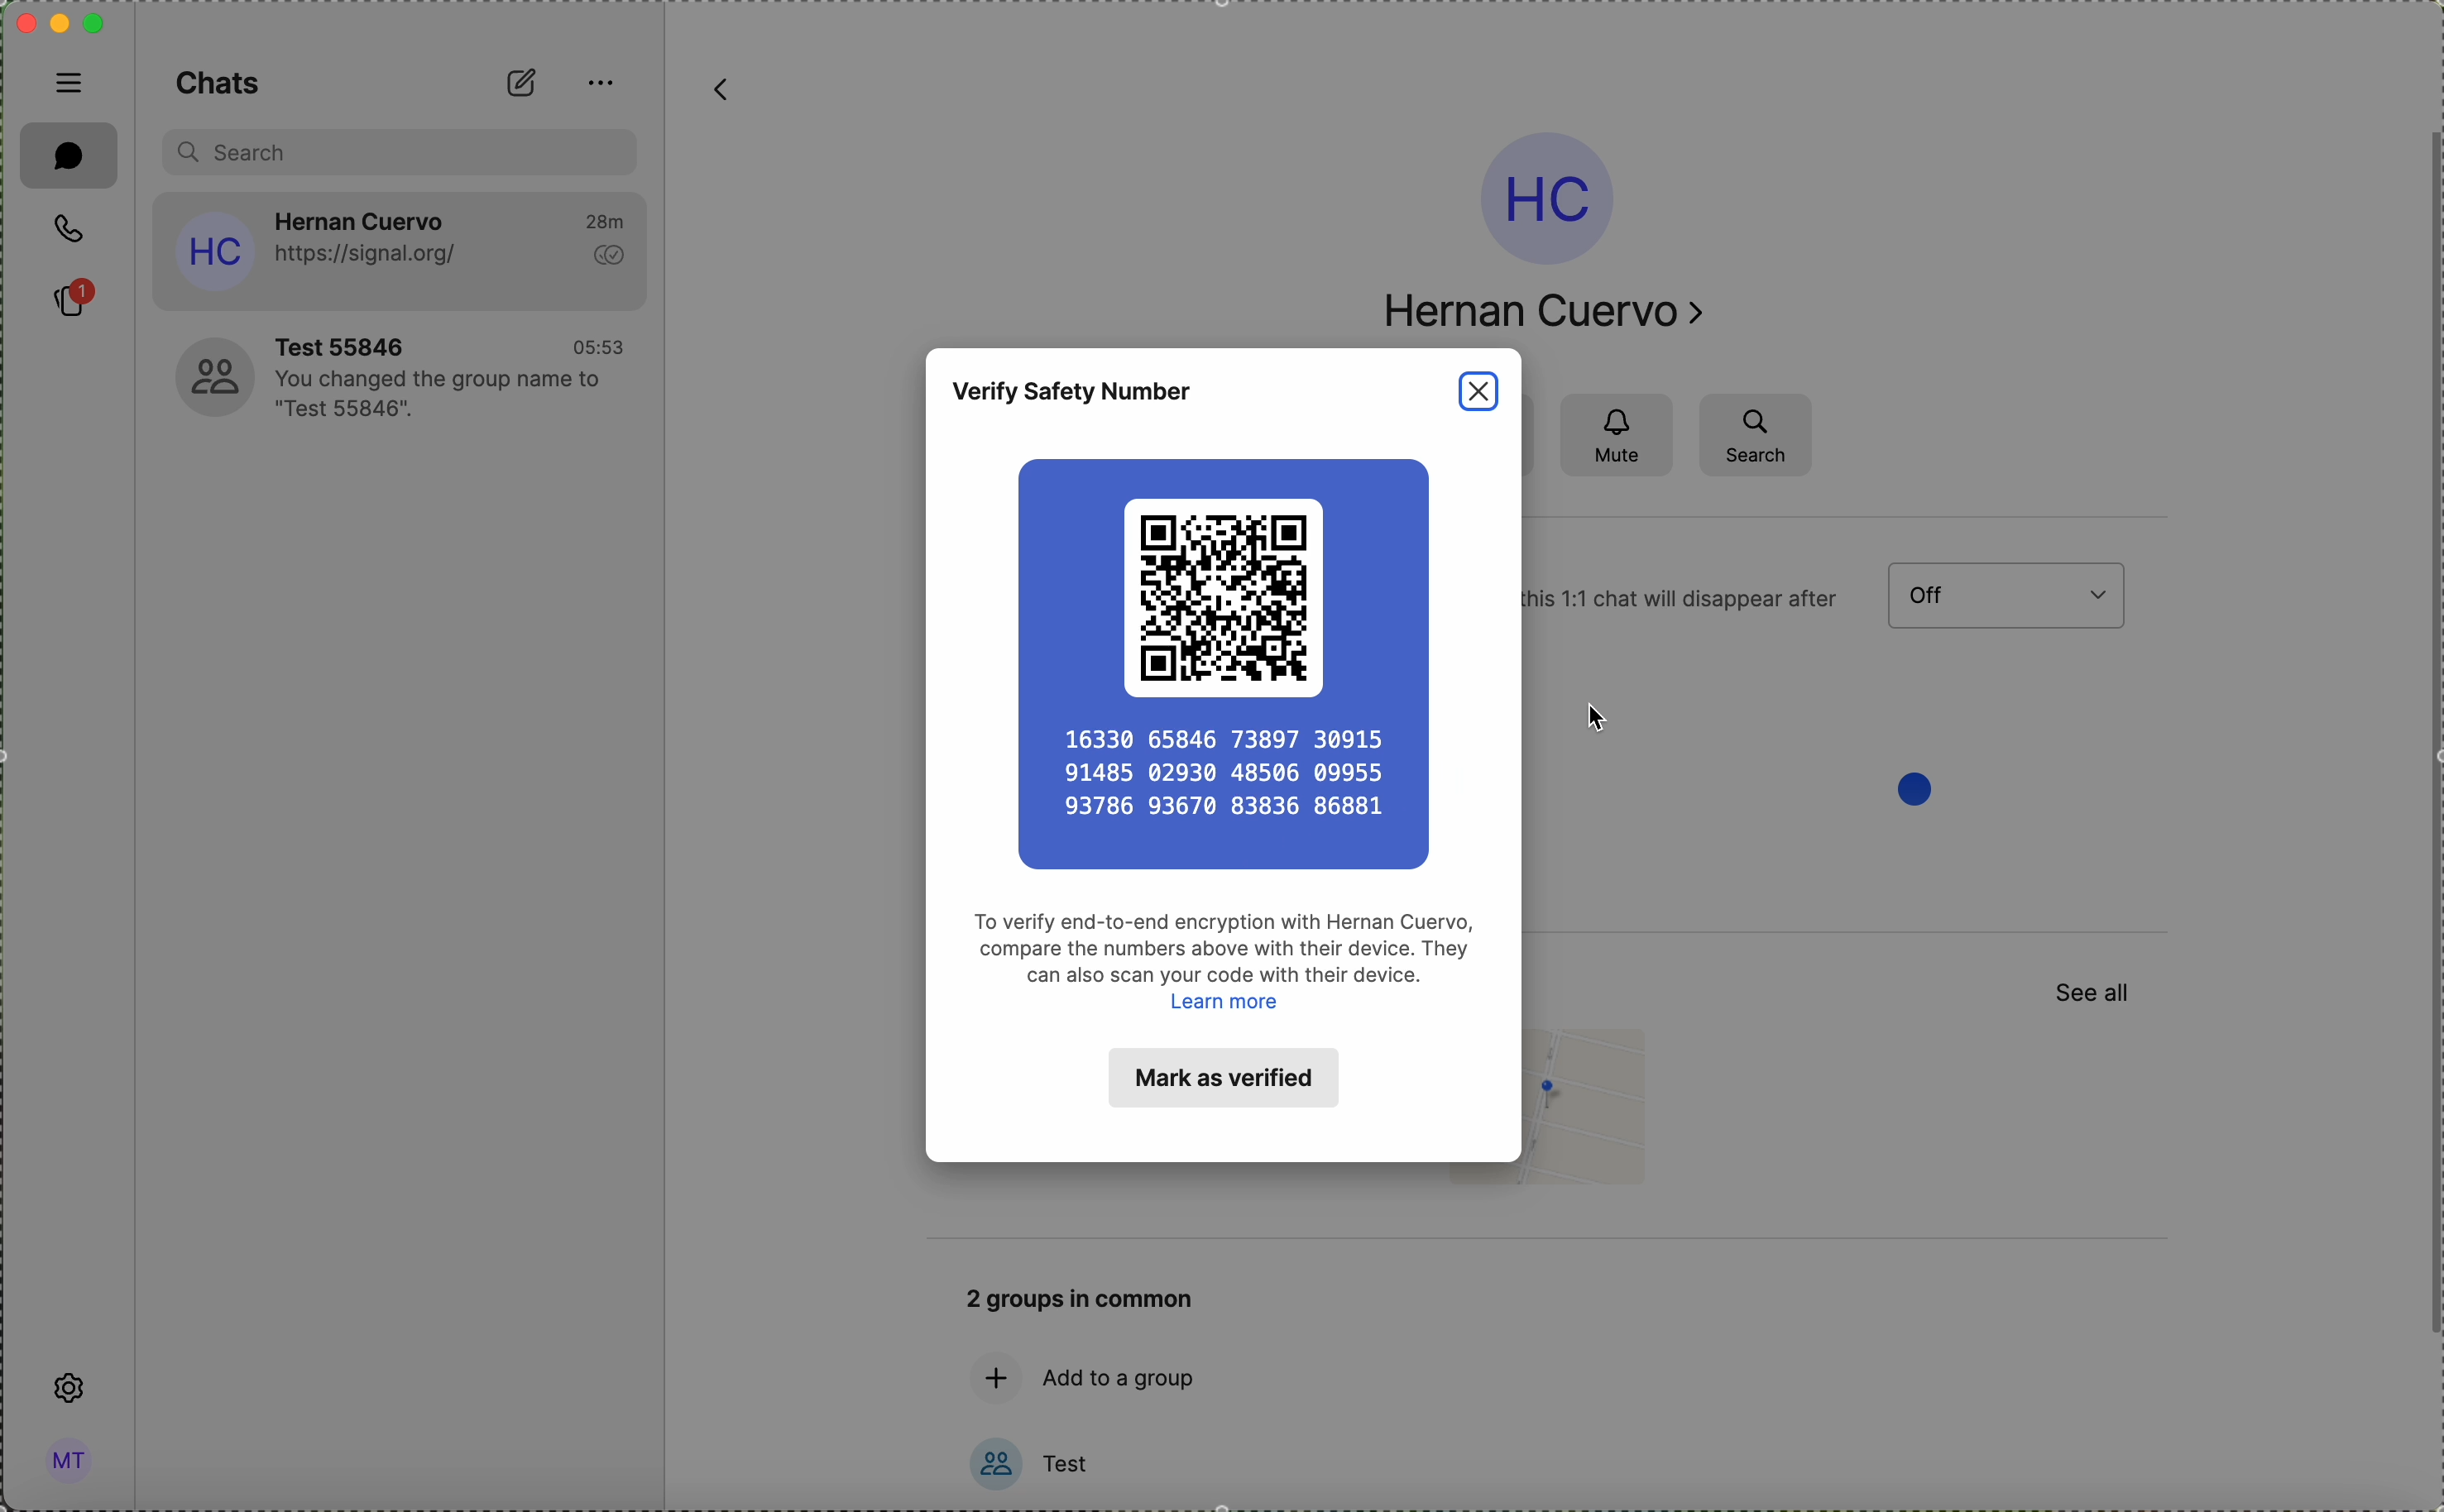  Describe the element at coordinates (597, 86) in the screenshot. I see `options` at that location.